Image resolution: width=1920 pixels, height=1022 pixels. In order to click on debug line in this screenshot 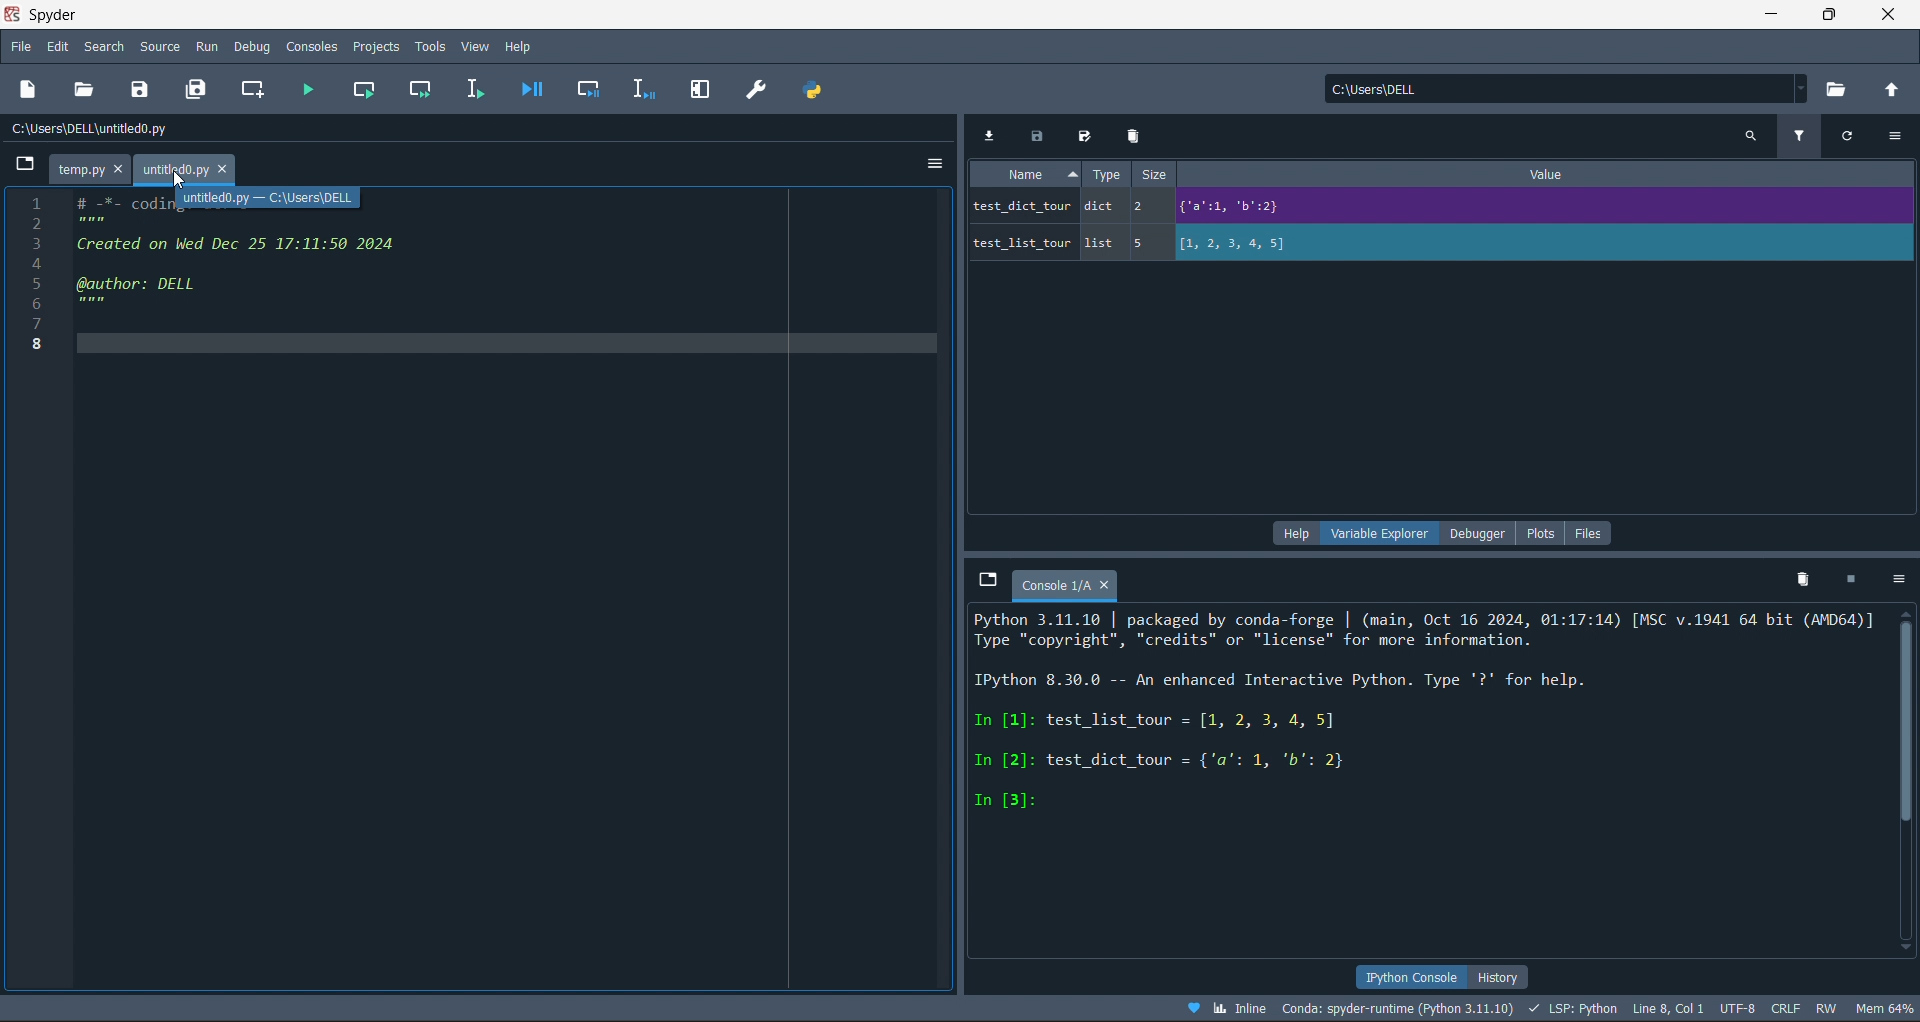, I will do `click(642, 88)`.